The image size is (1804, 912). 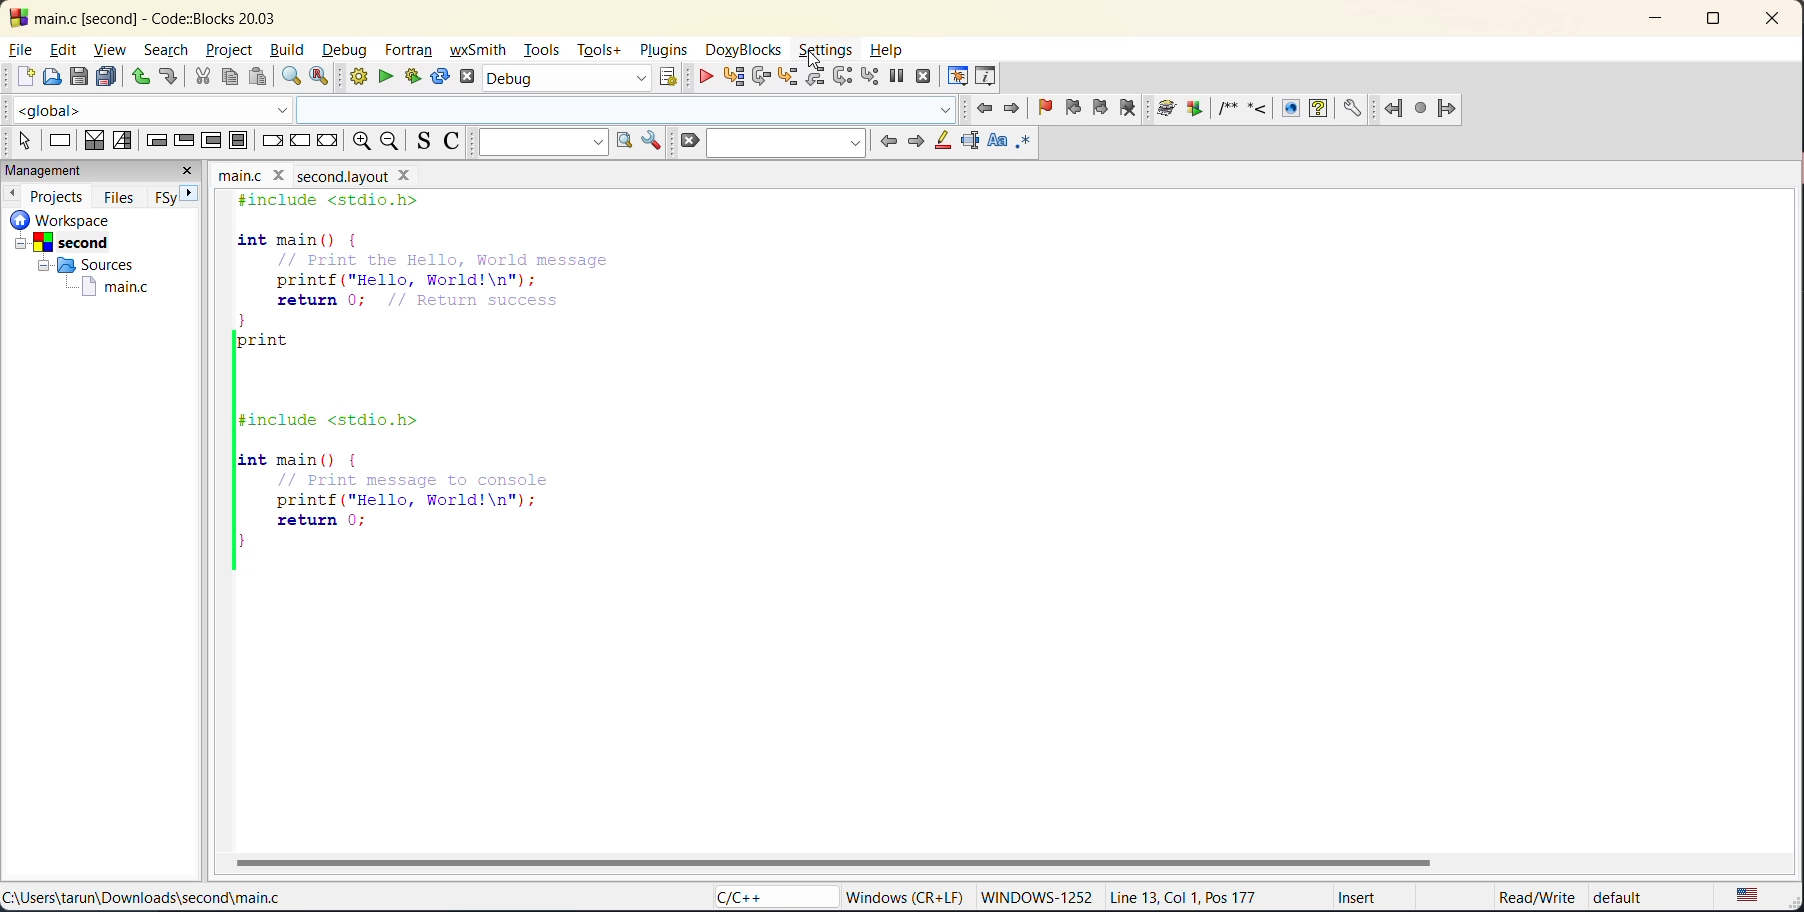 I want to click on debug, so click(x=701, y=76).